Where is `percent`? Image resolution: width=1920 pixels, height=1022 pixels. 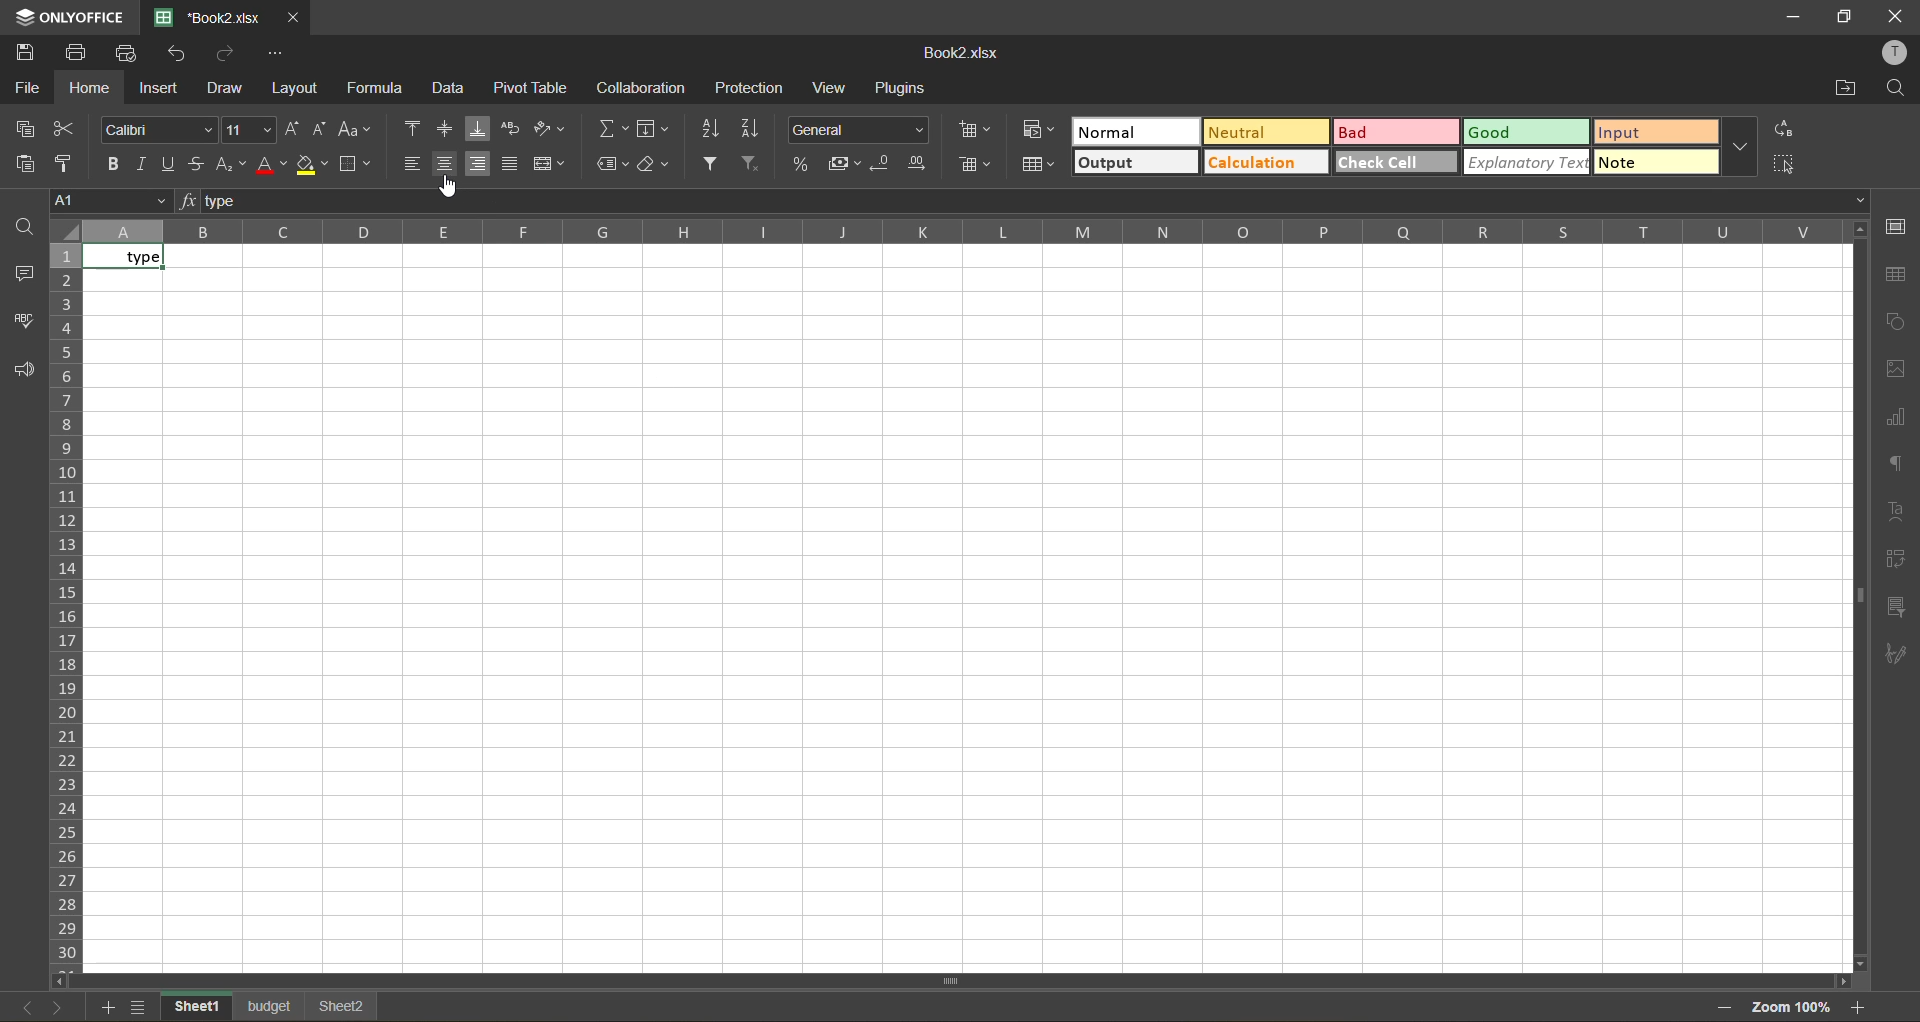
percent is located at coordinates (805, 161).